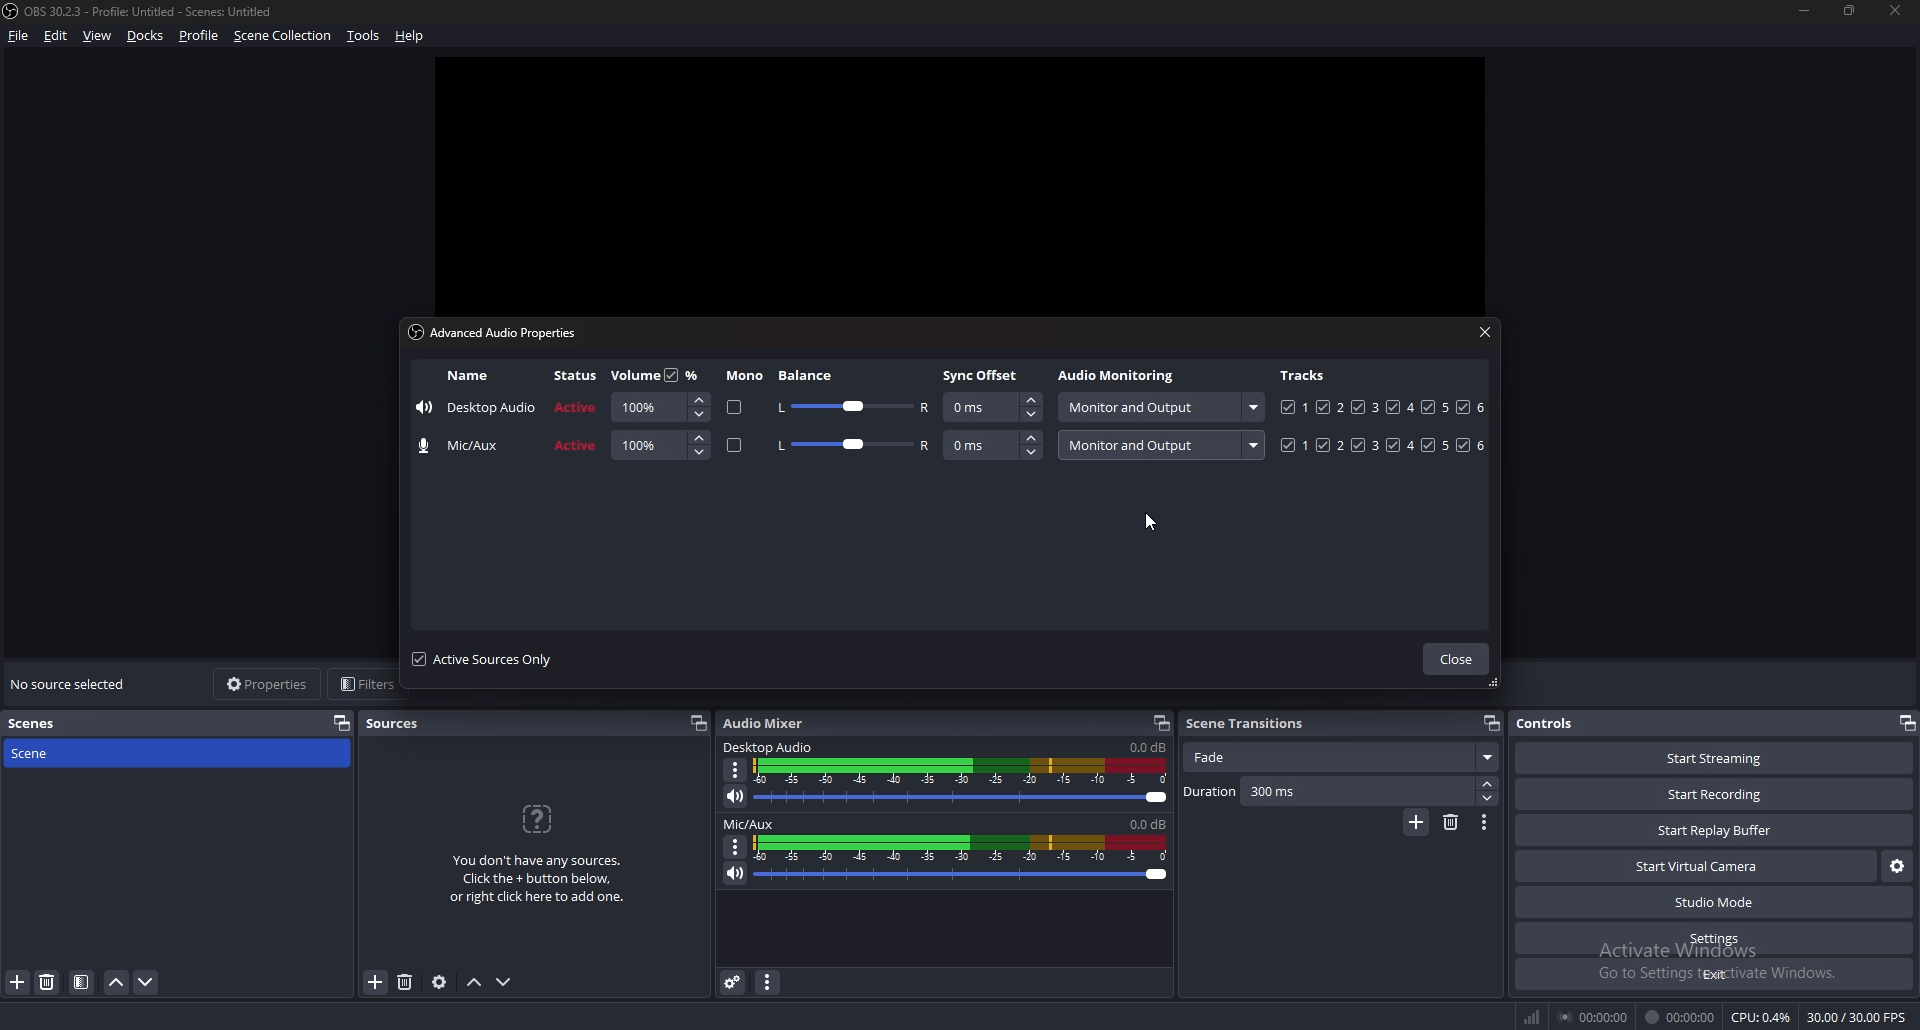 Image resolution: width=1920 pixels, height=1030 pixels. I want to click on volume test, so click(963, 770).